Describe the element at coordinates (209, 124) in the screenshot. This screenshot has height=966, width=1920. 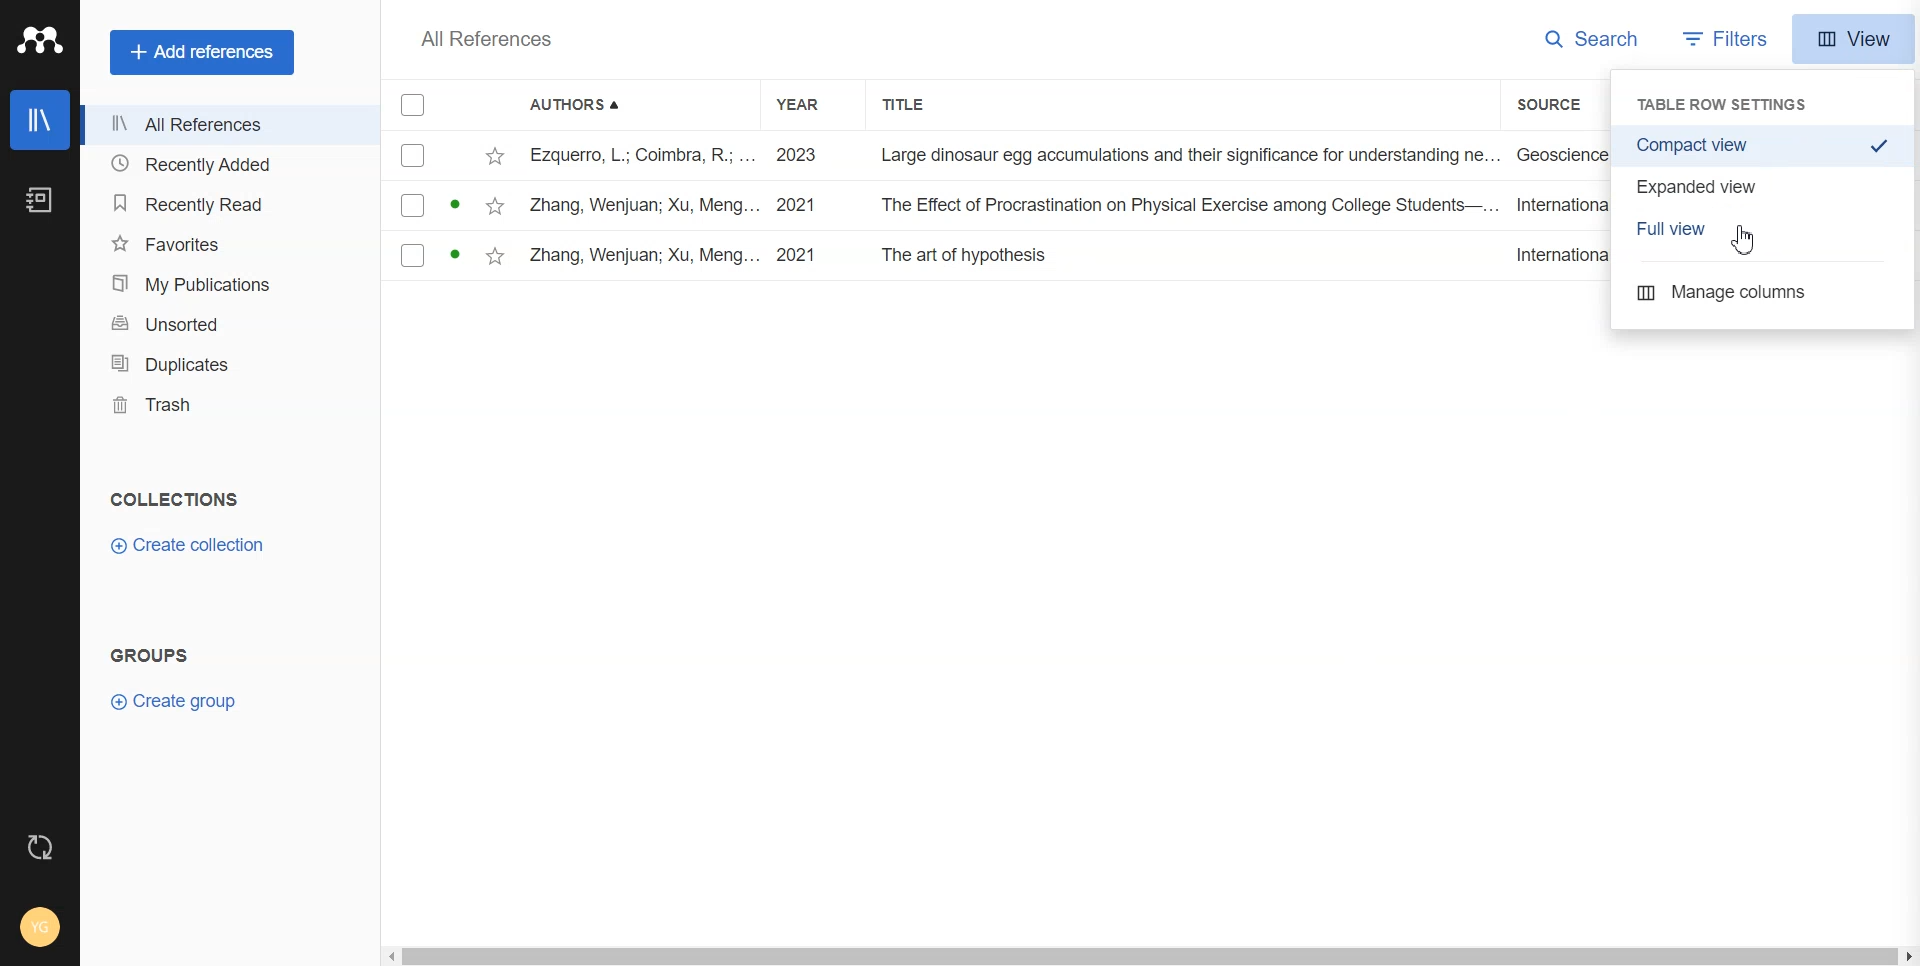
I see `All references` at that location.